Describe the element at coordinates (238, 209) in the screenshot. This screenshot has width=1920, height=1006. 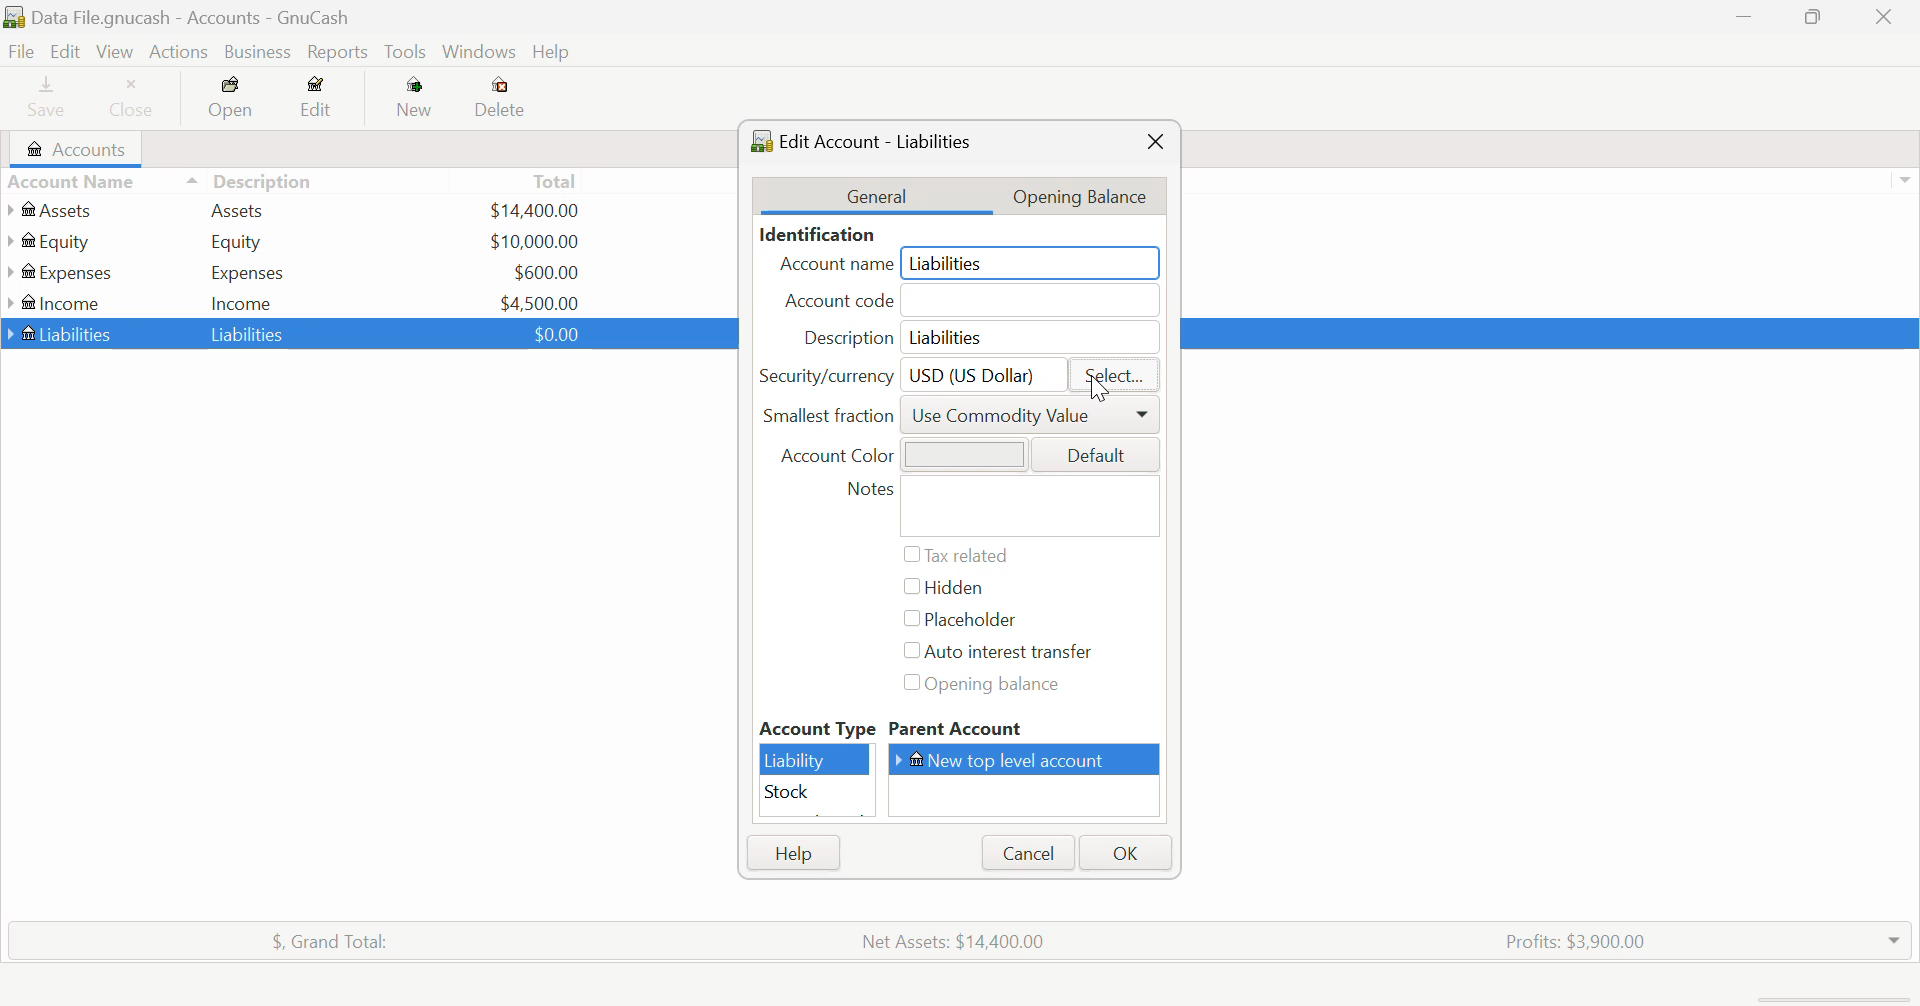
I see `Assets` at that location.